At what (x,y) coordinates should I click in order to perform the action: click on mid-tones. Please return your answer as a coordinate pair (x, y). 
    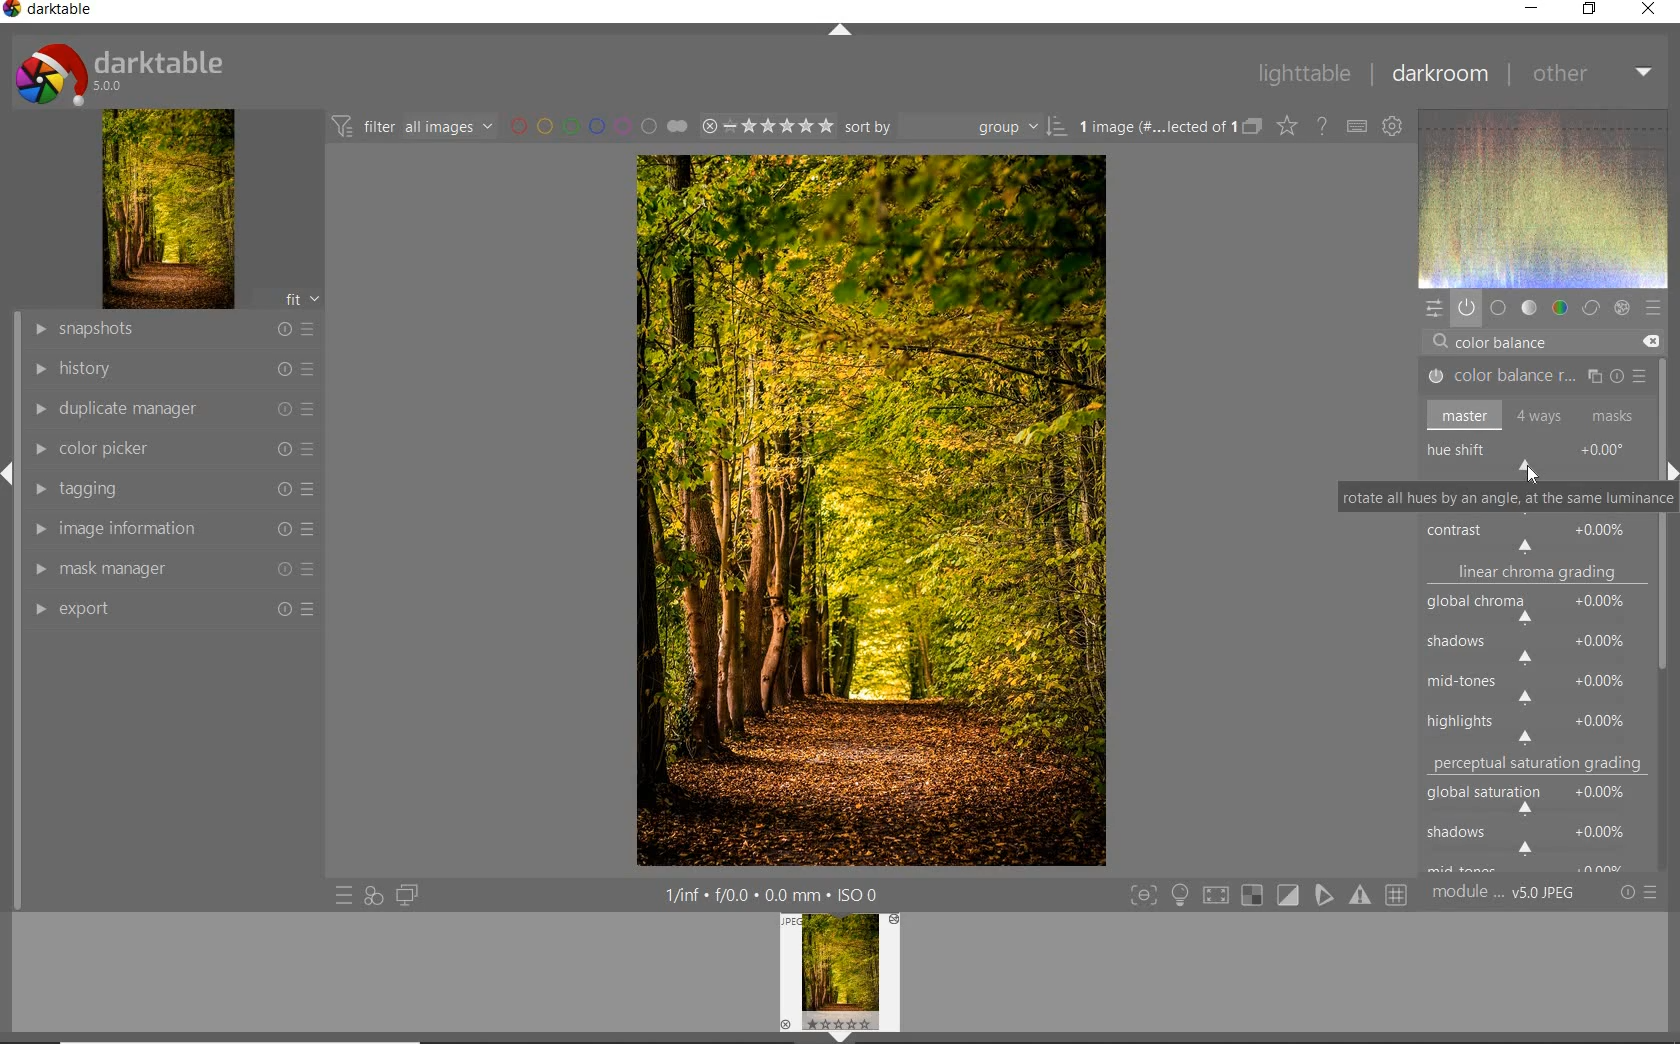
    Looking at the image, I should click on (1532, 685).